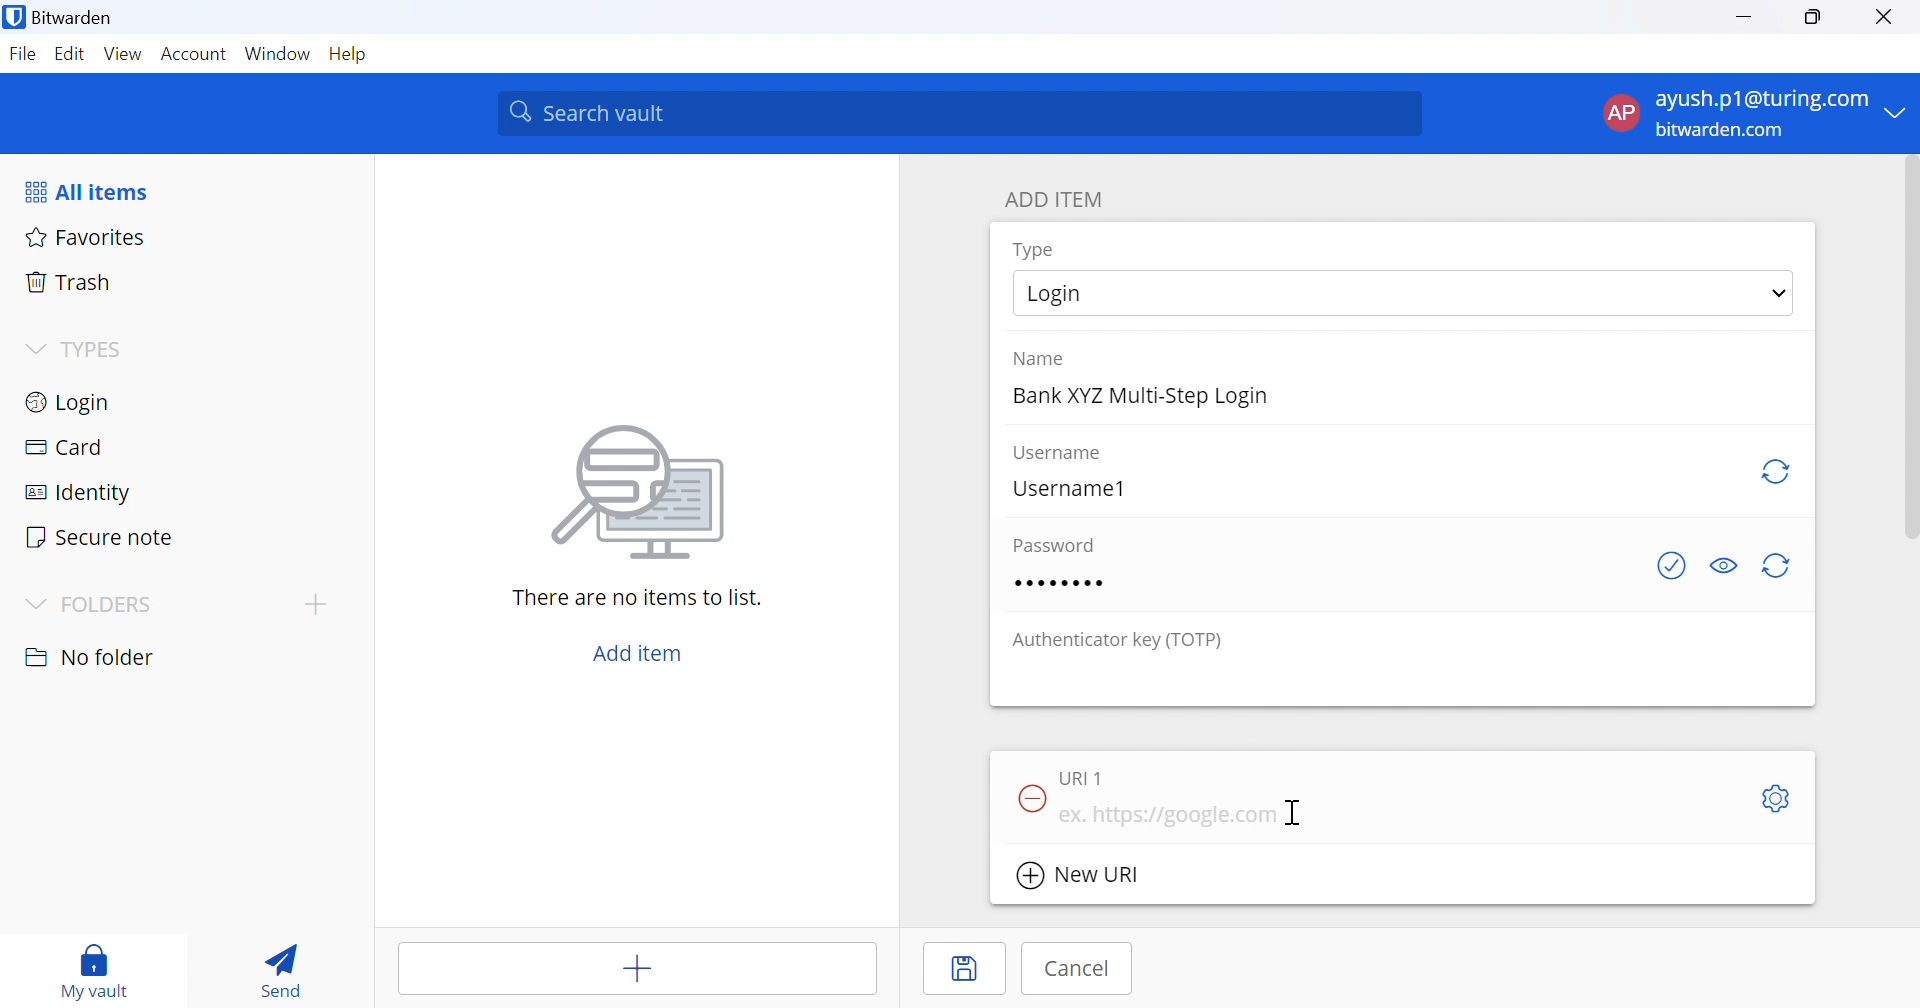 The image size is (1920, 1008). Describe the element at coordinates (1779, 475) in the screenshot. I see `Regenerate username` at that location.